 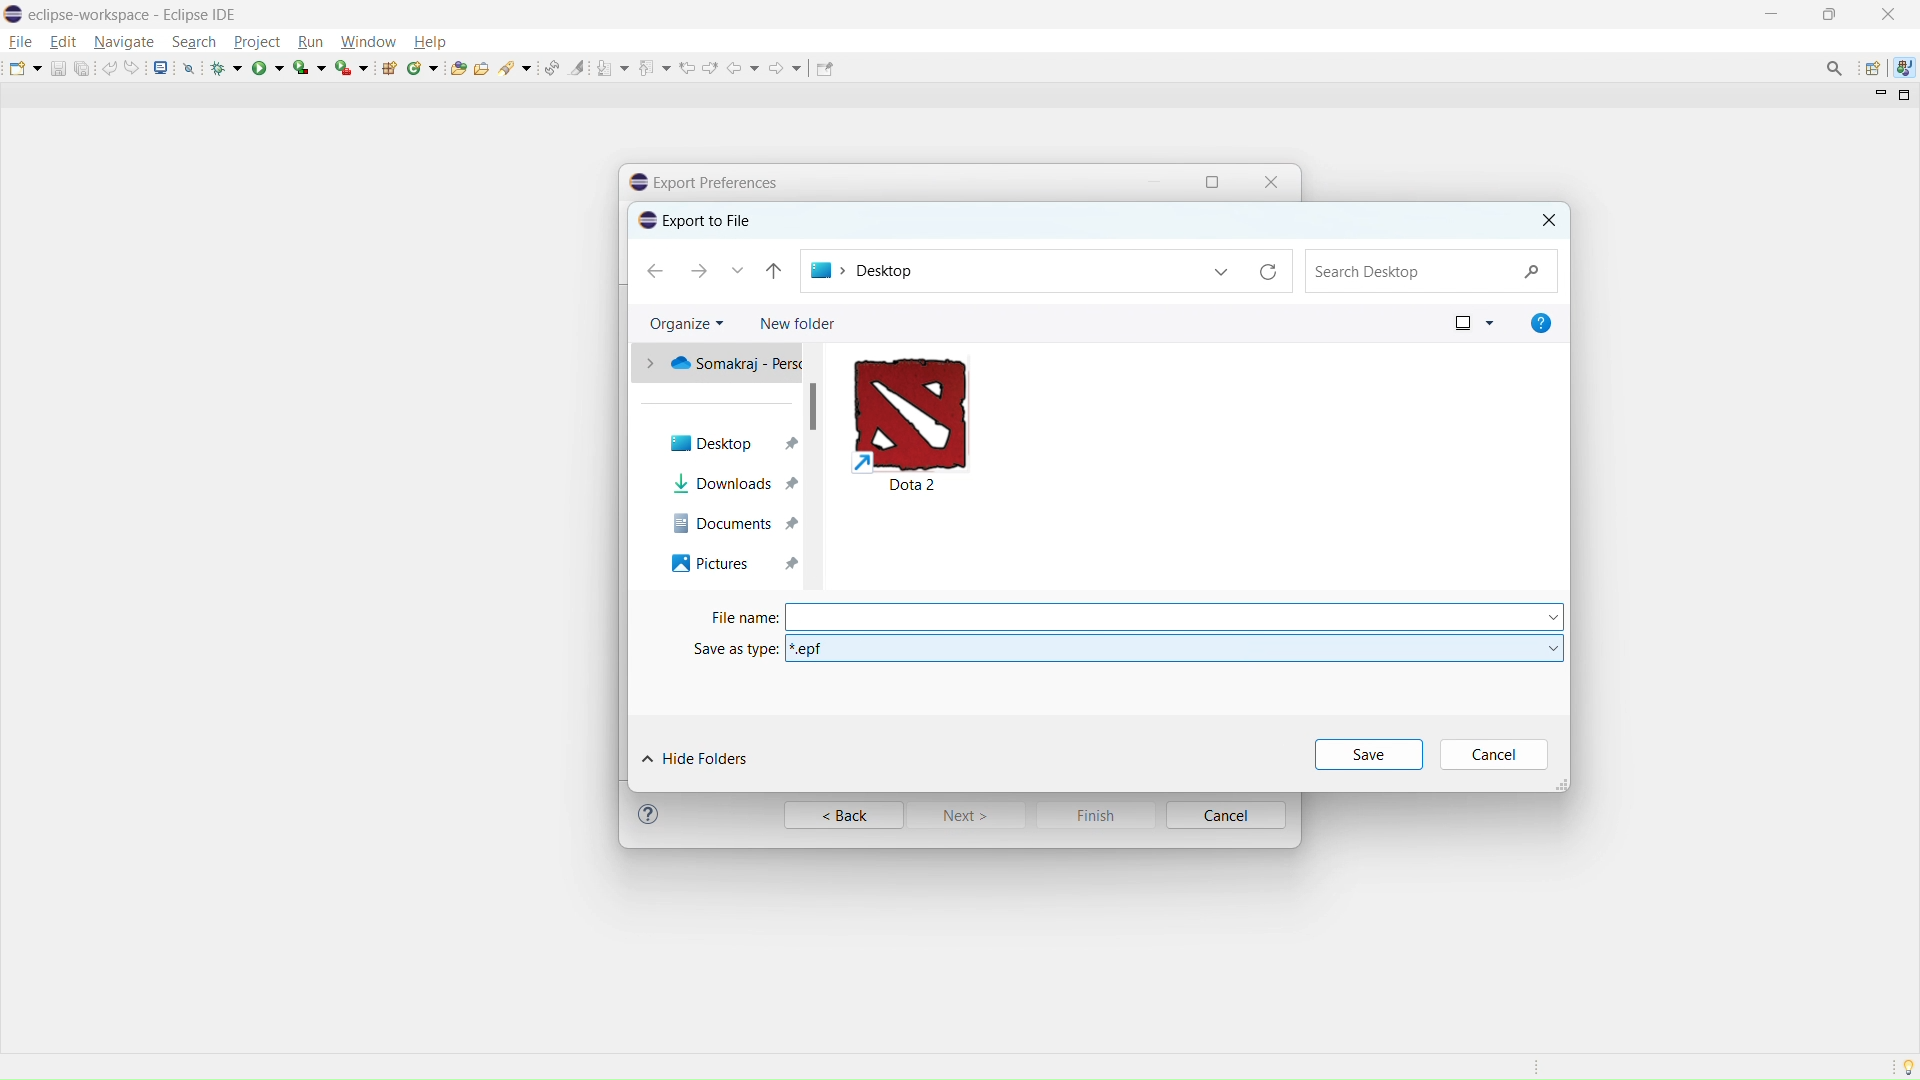 What do you see at coordinates (786, 68) in the screenshot?
I see `forward` at bounding box center [786, 68].